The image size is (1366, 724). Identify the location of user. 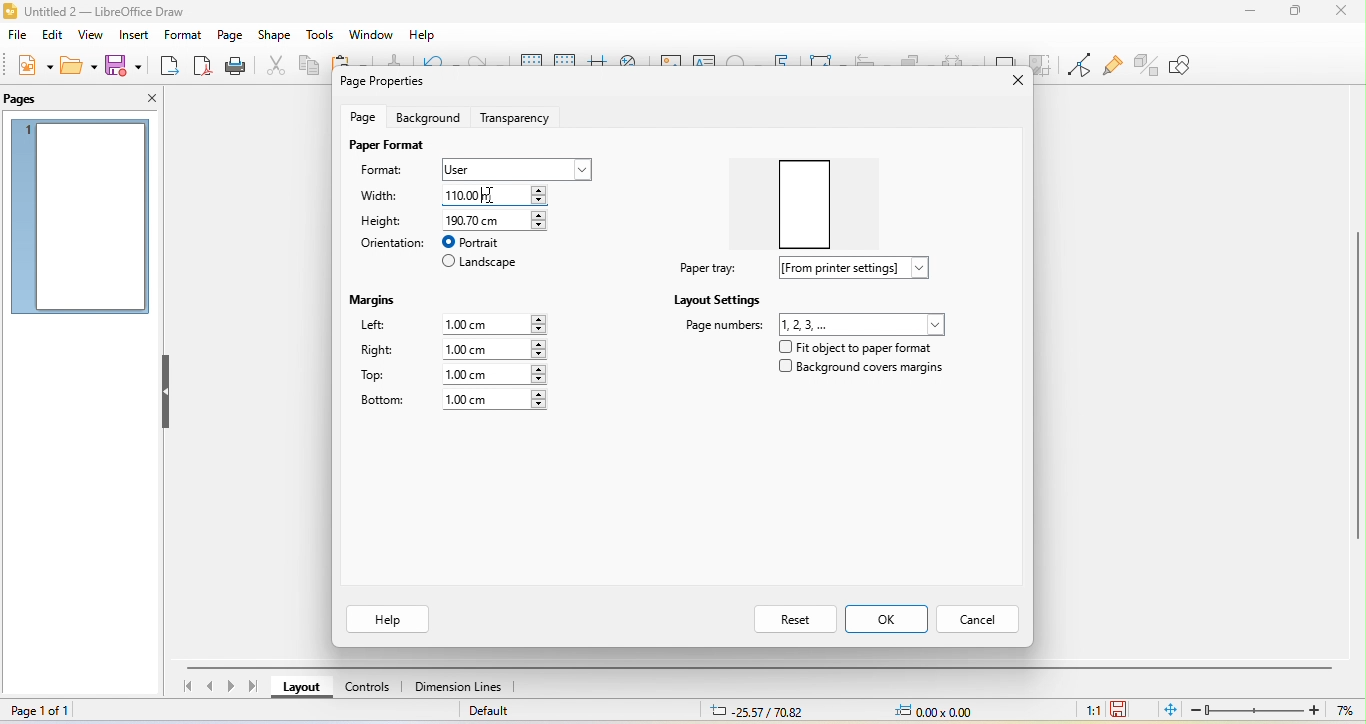
(518, 167).